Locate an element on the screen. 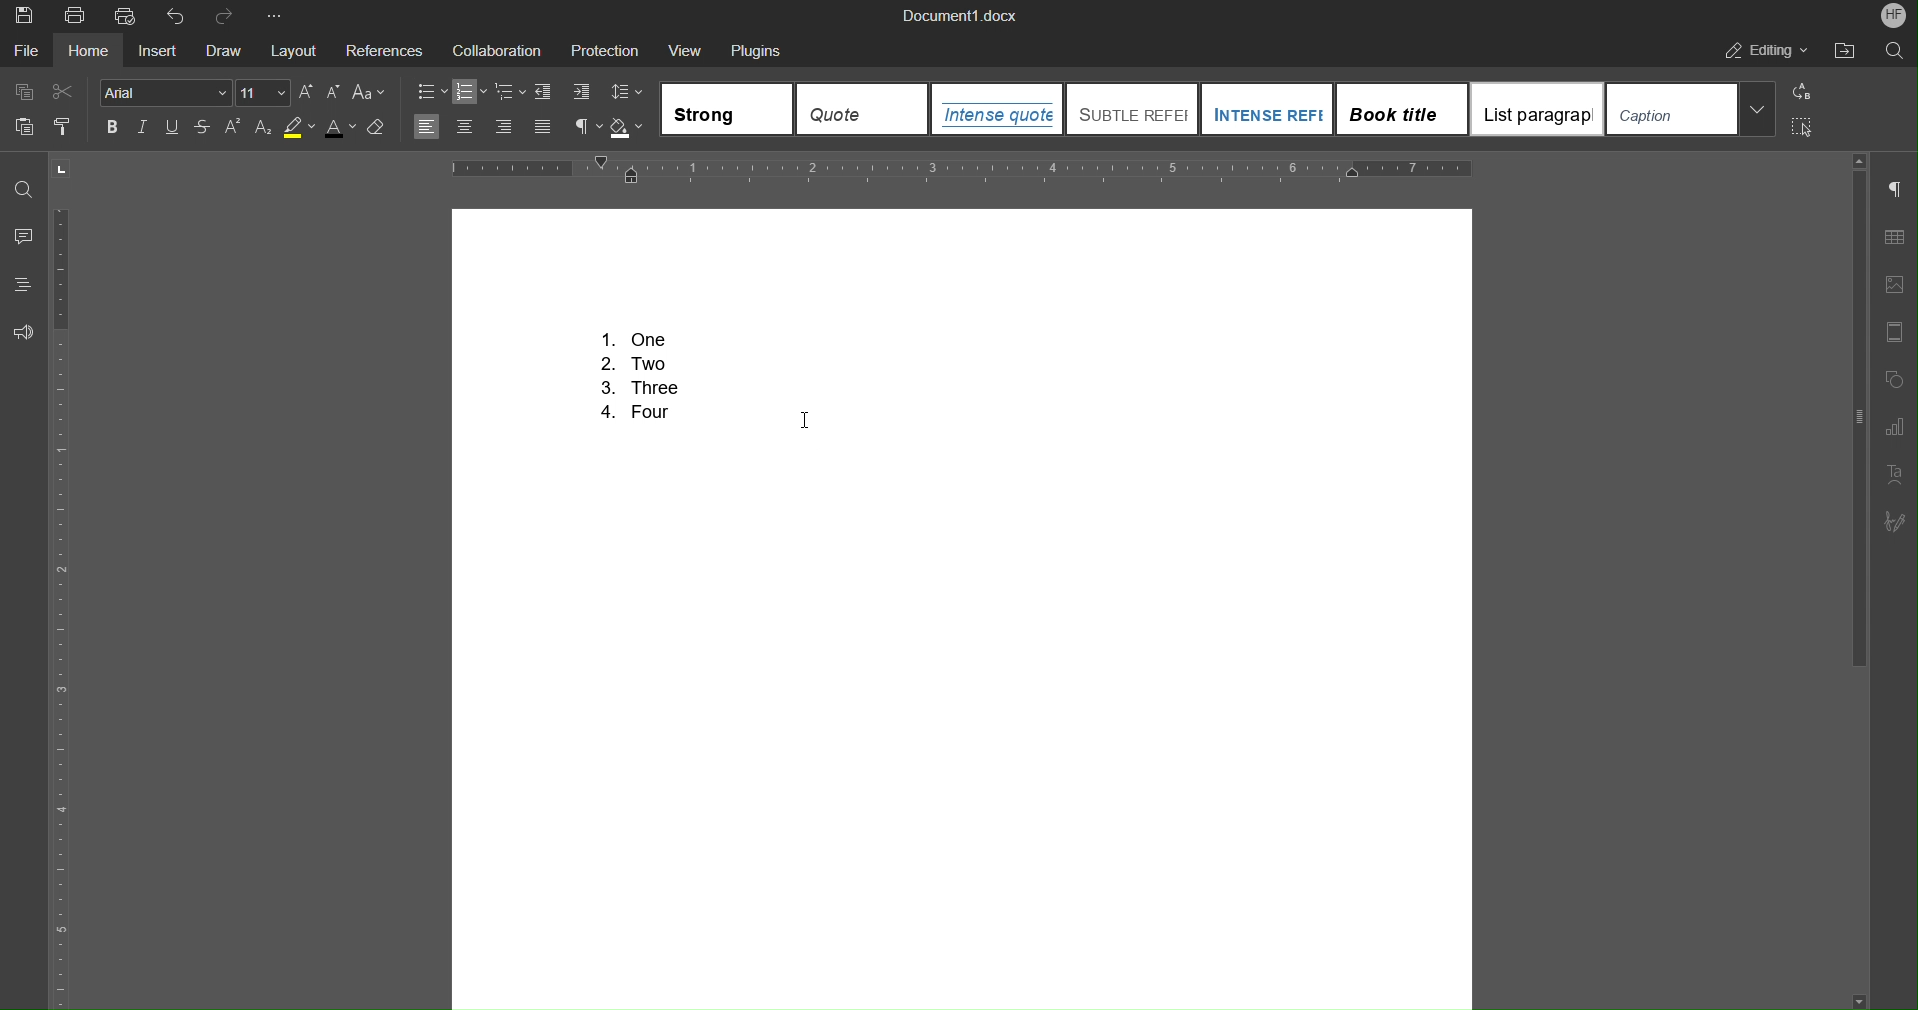 The height and width of the screenshot is (1010, 1918). Line Spacing is located at coordinates (628, 93).